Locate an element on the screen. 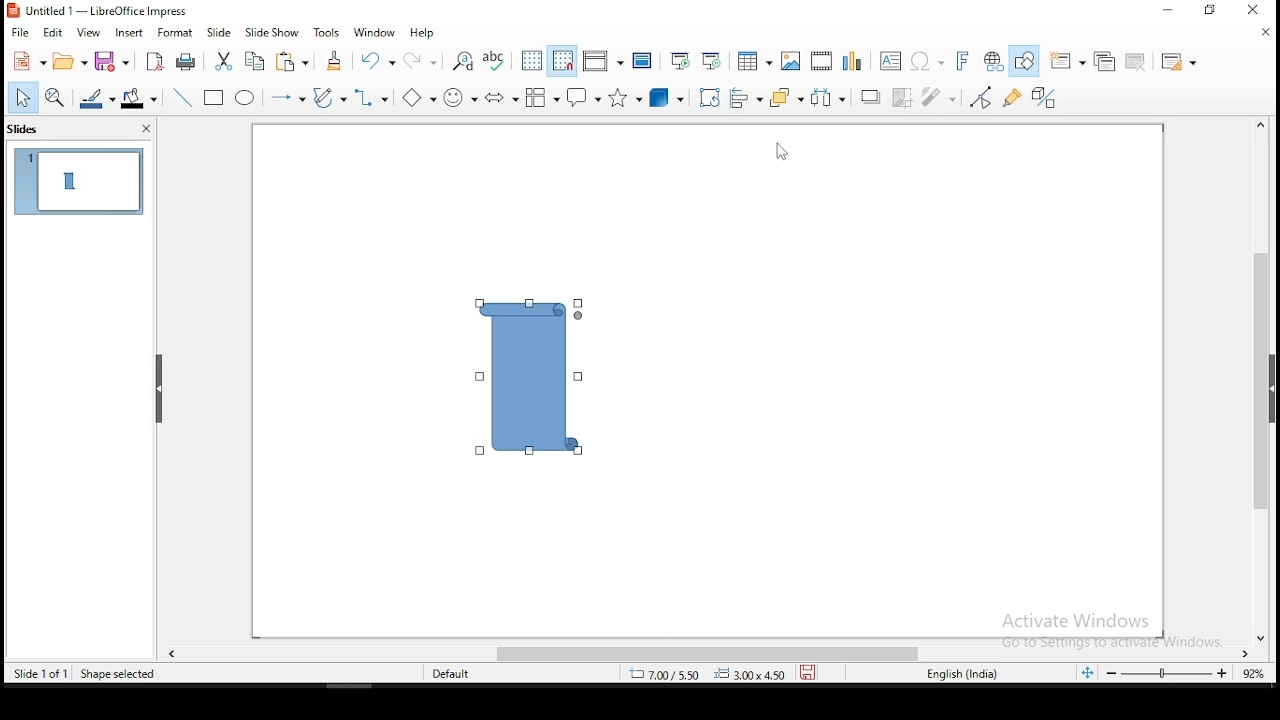 This screenshot has width=1280, height=720. align objects is located at coordinates (747, 95).